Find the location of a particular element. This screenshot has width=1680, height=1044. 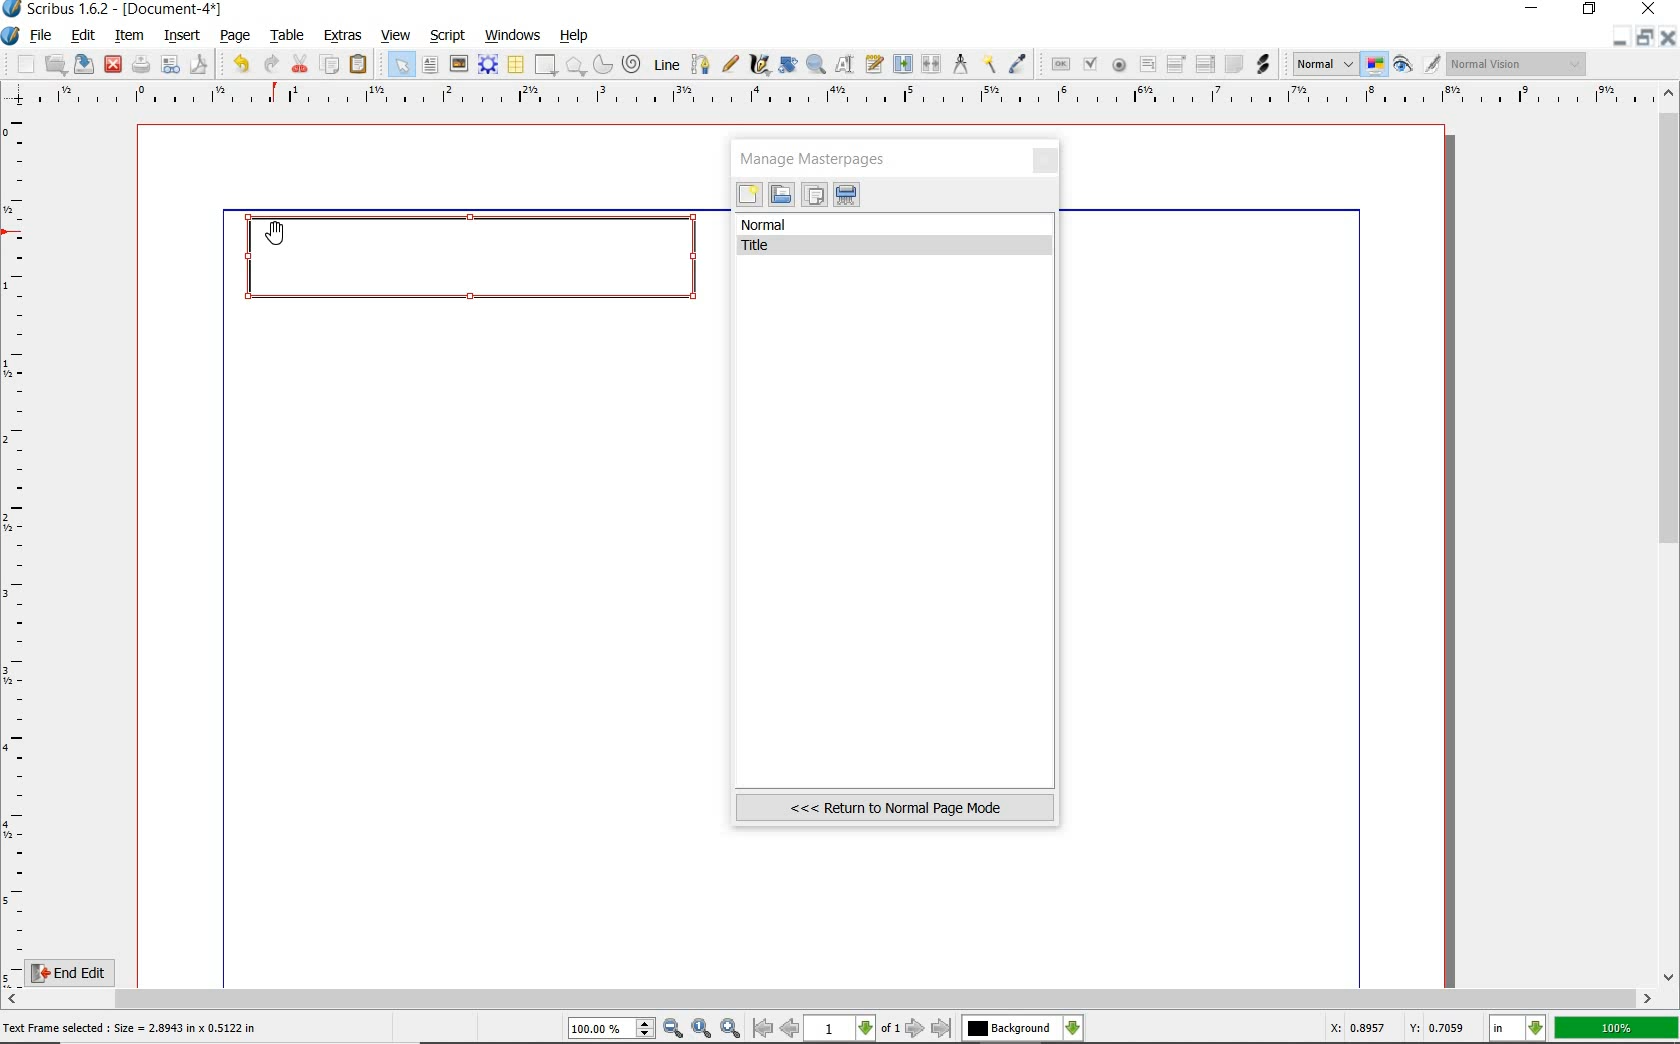

Title is located at coordinates (898, 246).